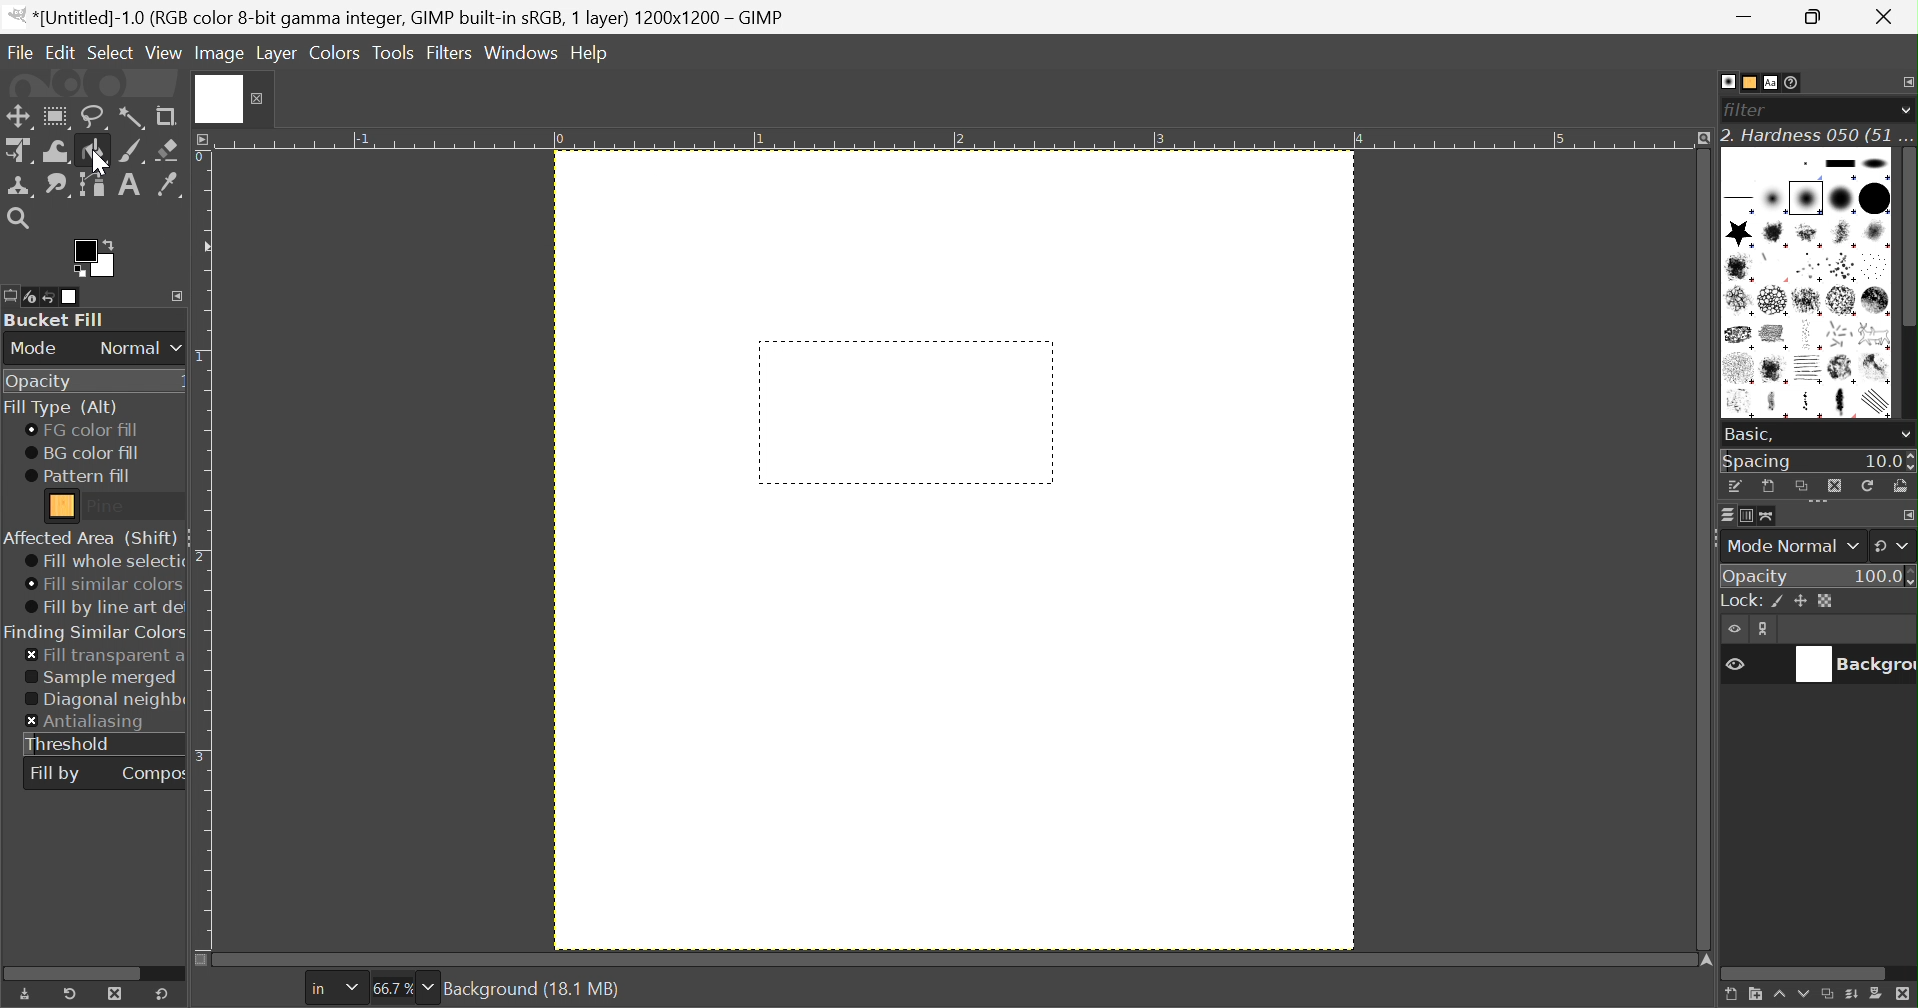 Image resolution: width=1918 pixels, height=1008 pixels. What do you see at coordinates (1736, 629) in the screenshot?
I see `Eye` at bounding box center [1736, 629].